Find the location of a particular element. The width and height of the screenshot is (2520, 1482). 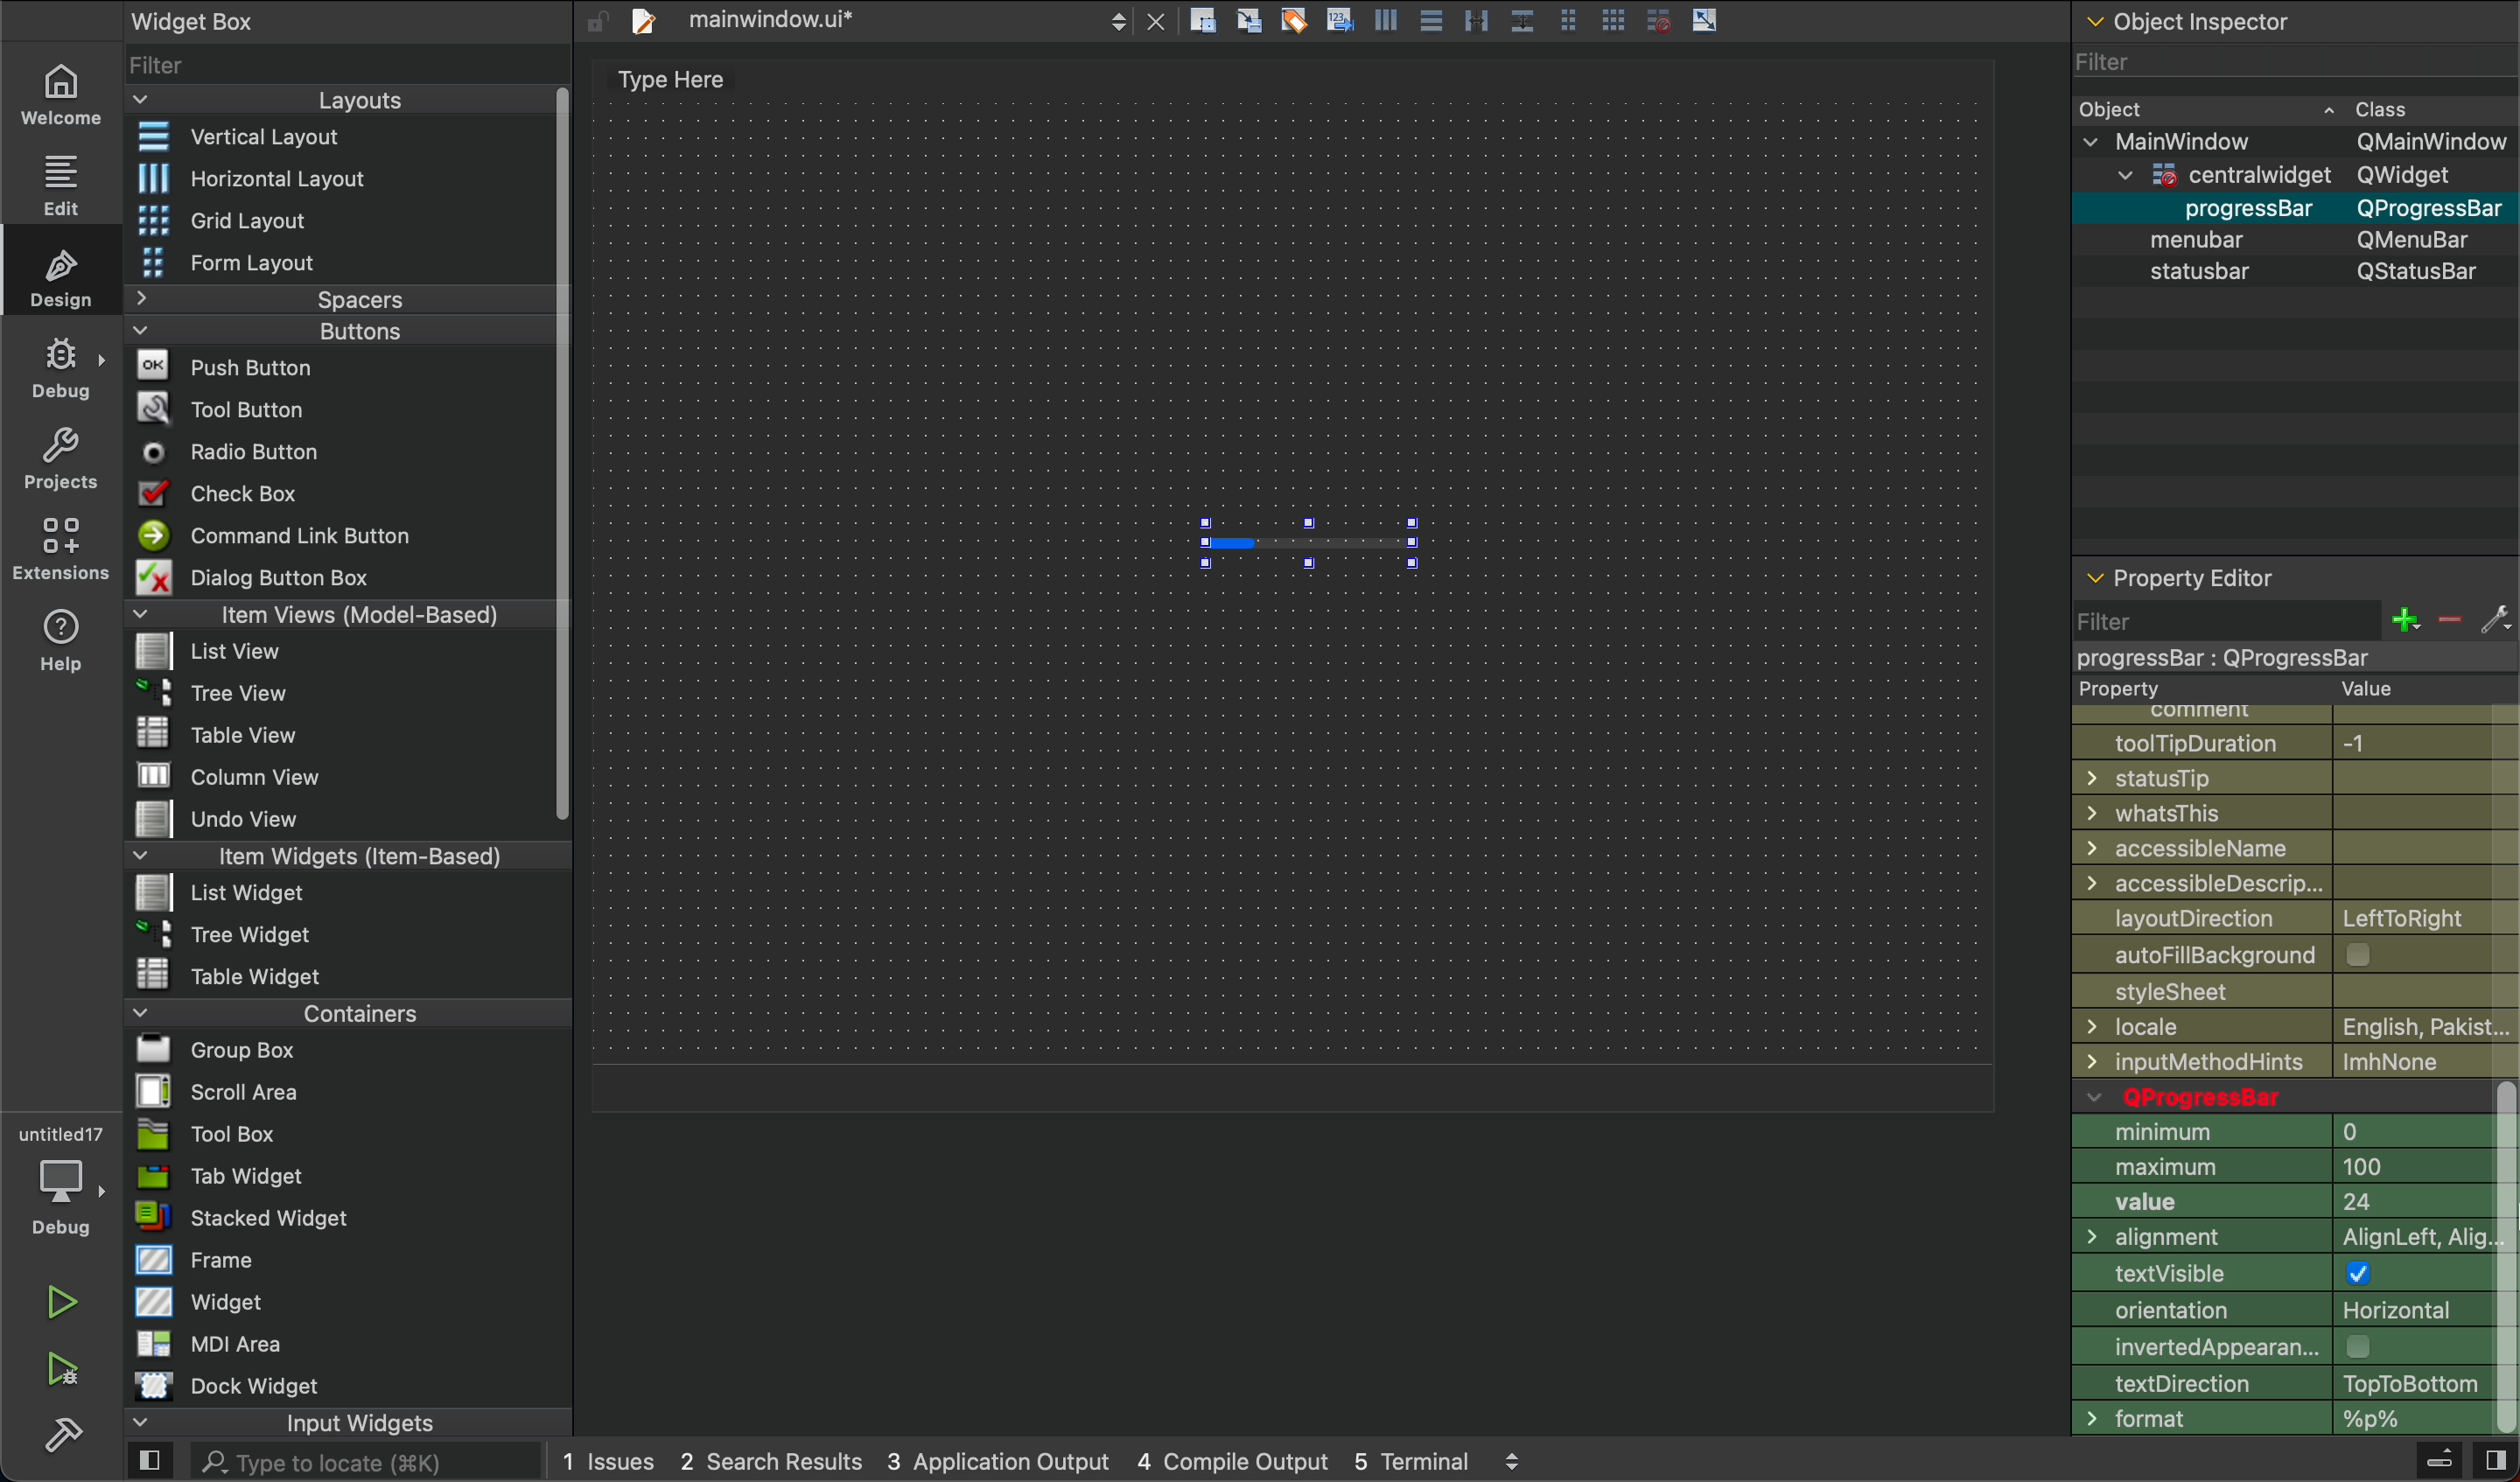

Frame is located at coordinates (197, 1259).